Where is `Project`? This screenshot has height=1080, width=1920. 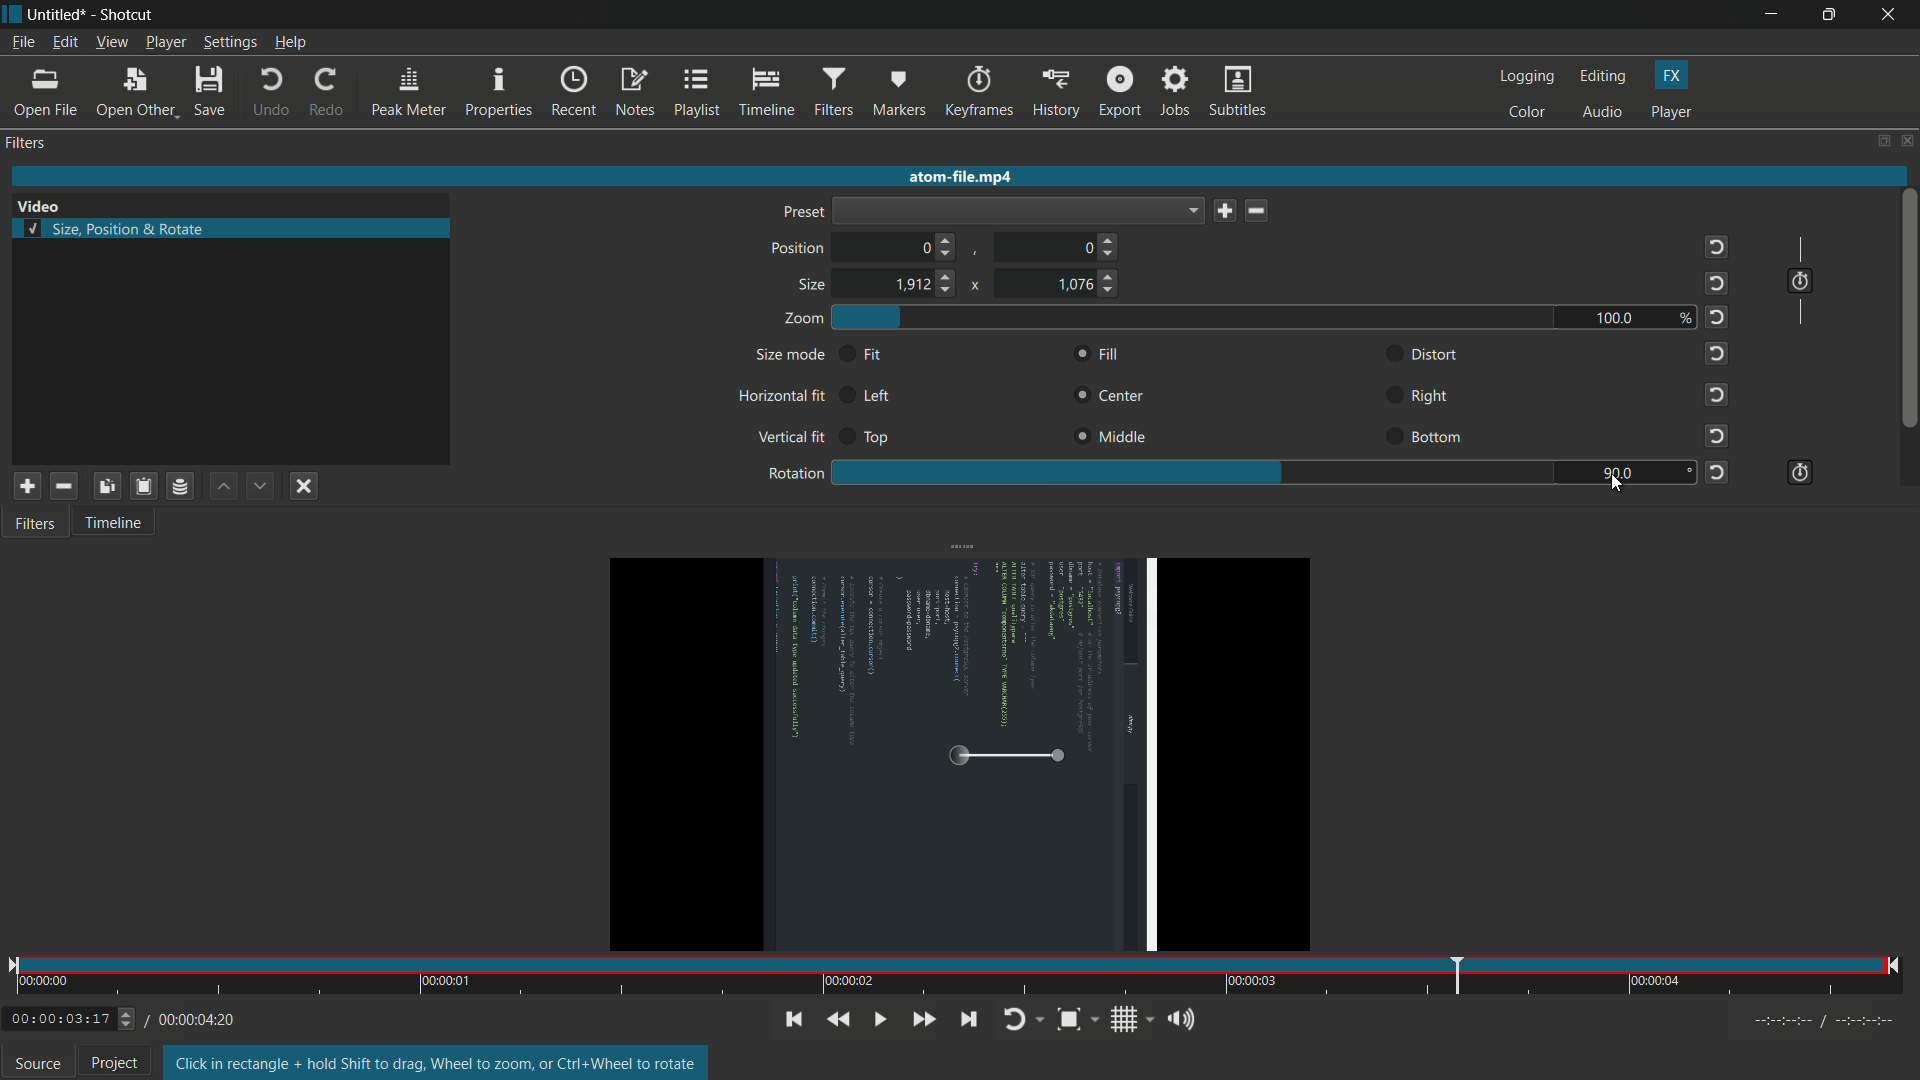
Project is located at coordinates (122, 1061).